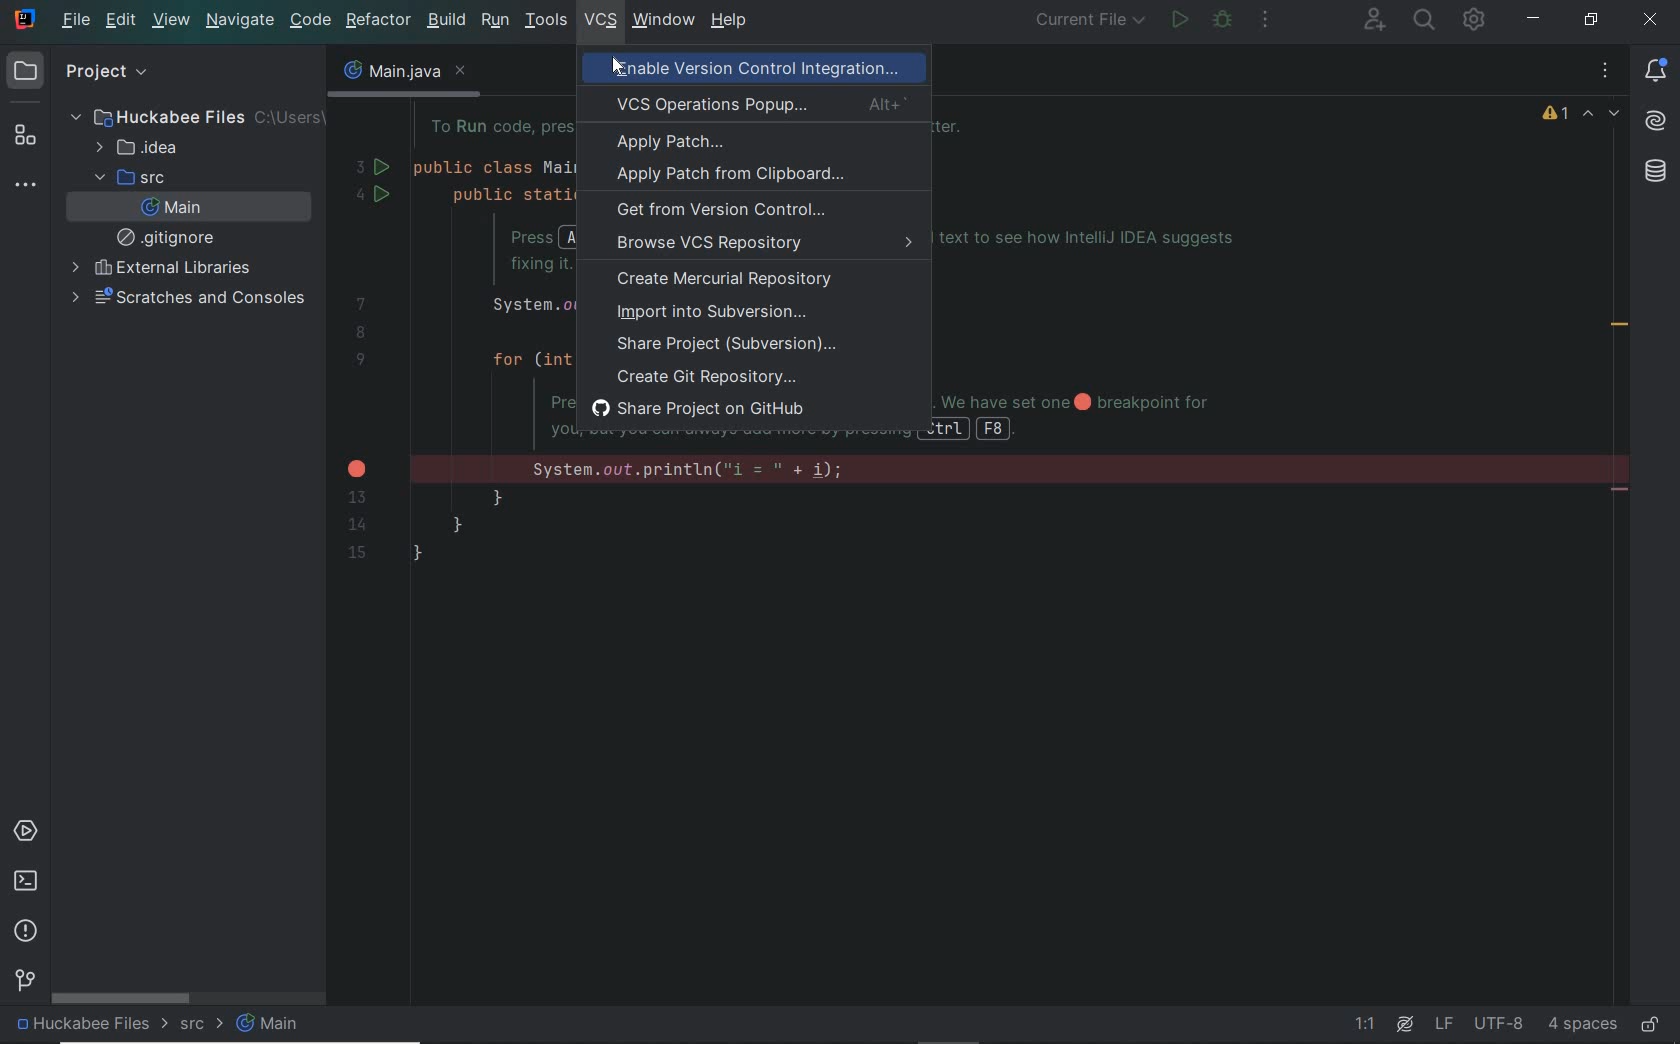  What do you see at coordinates (272, 1025) in the screenshot?
I see `main` at bounding box center [272, 1025].